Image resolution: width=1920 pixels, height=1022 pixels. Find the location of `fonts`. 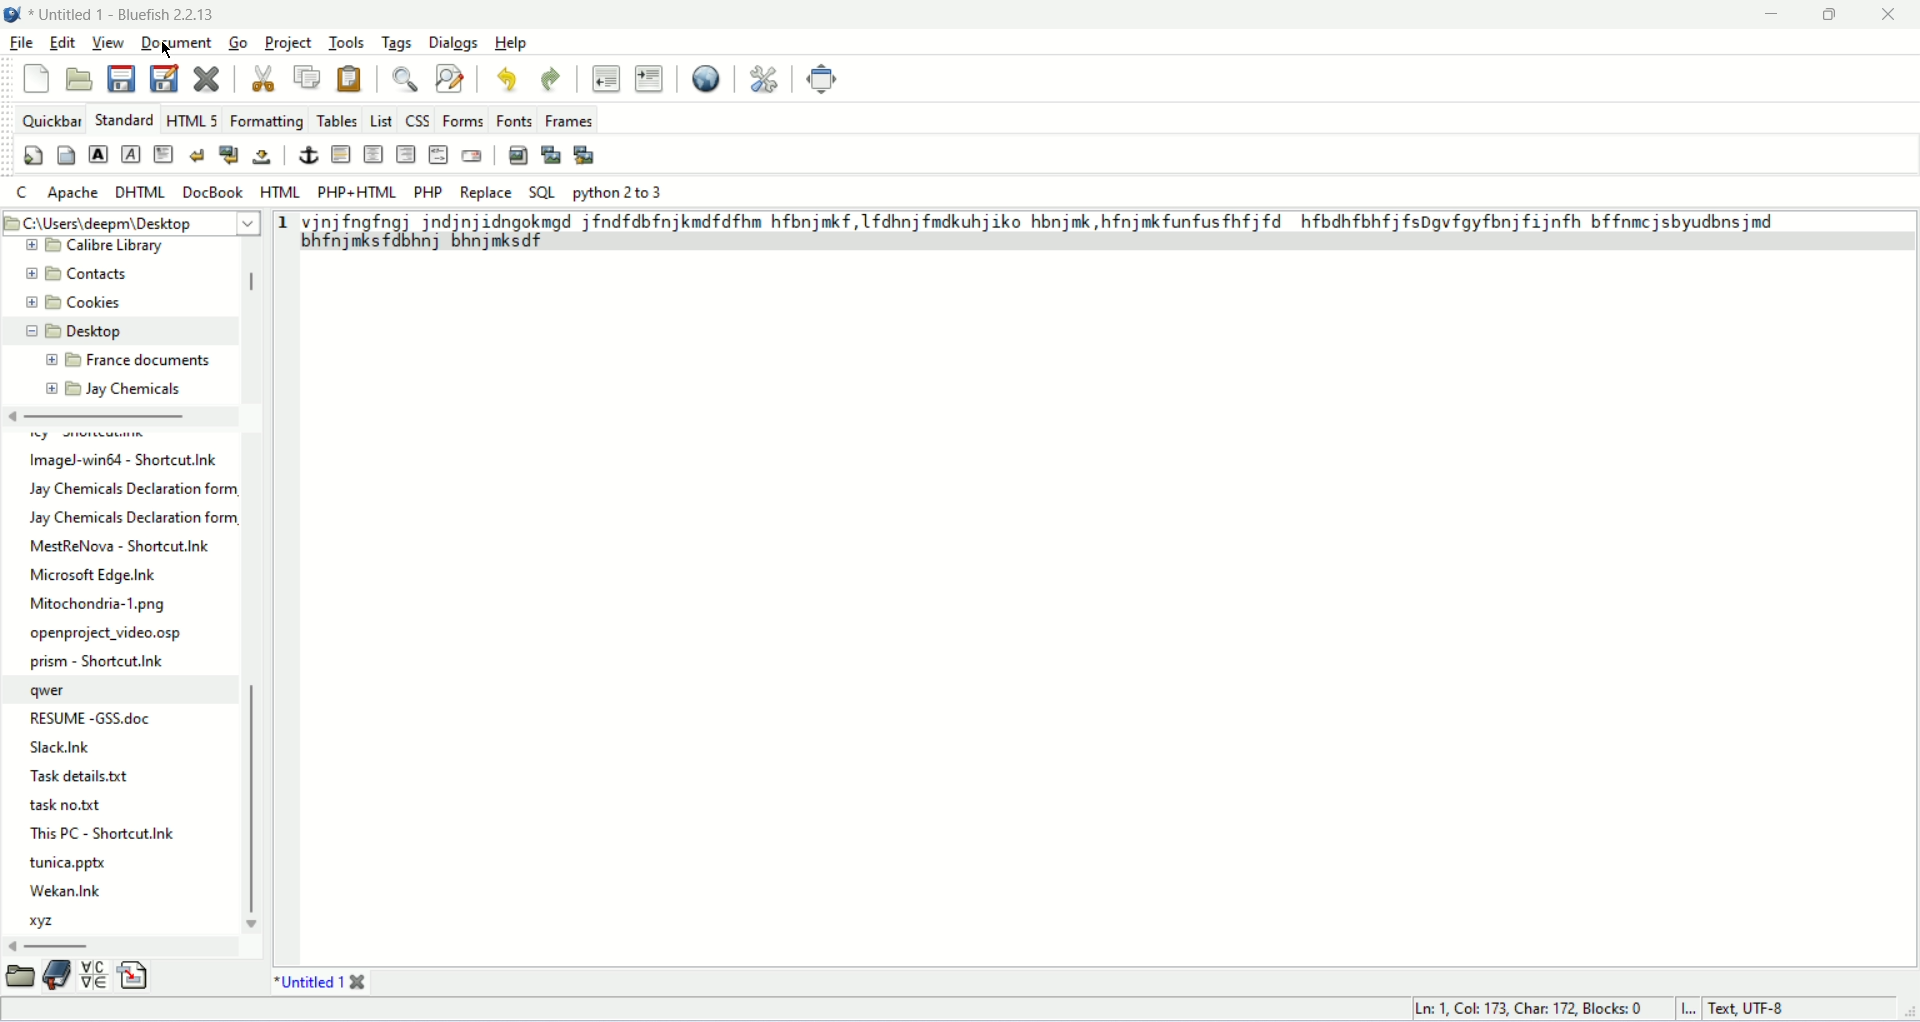

fonts is located at coordinates (514, 120).